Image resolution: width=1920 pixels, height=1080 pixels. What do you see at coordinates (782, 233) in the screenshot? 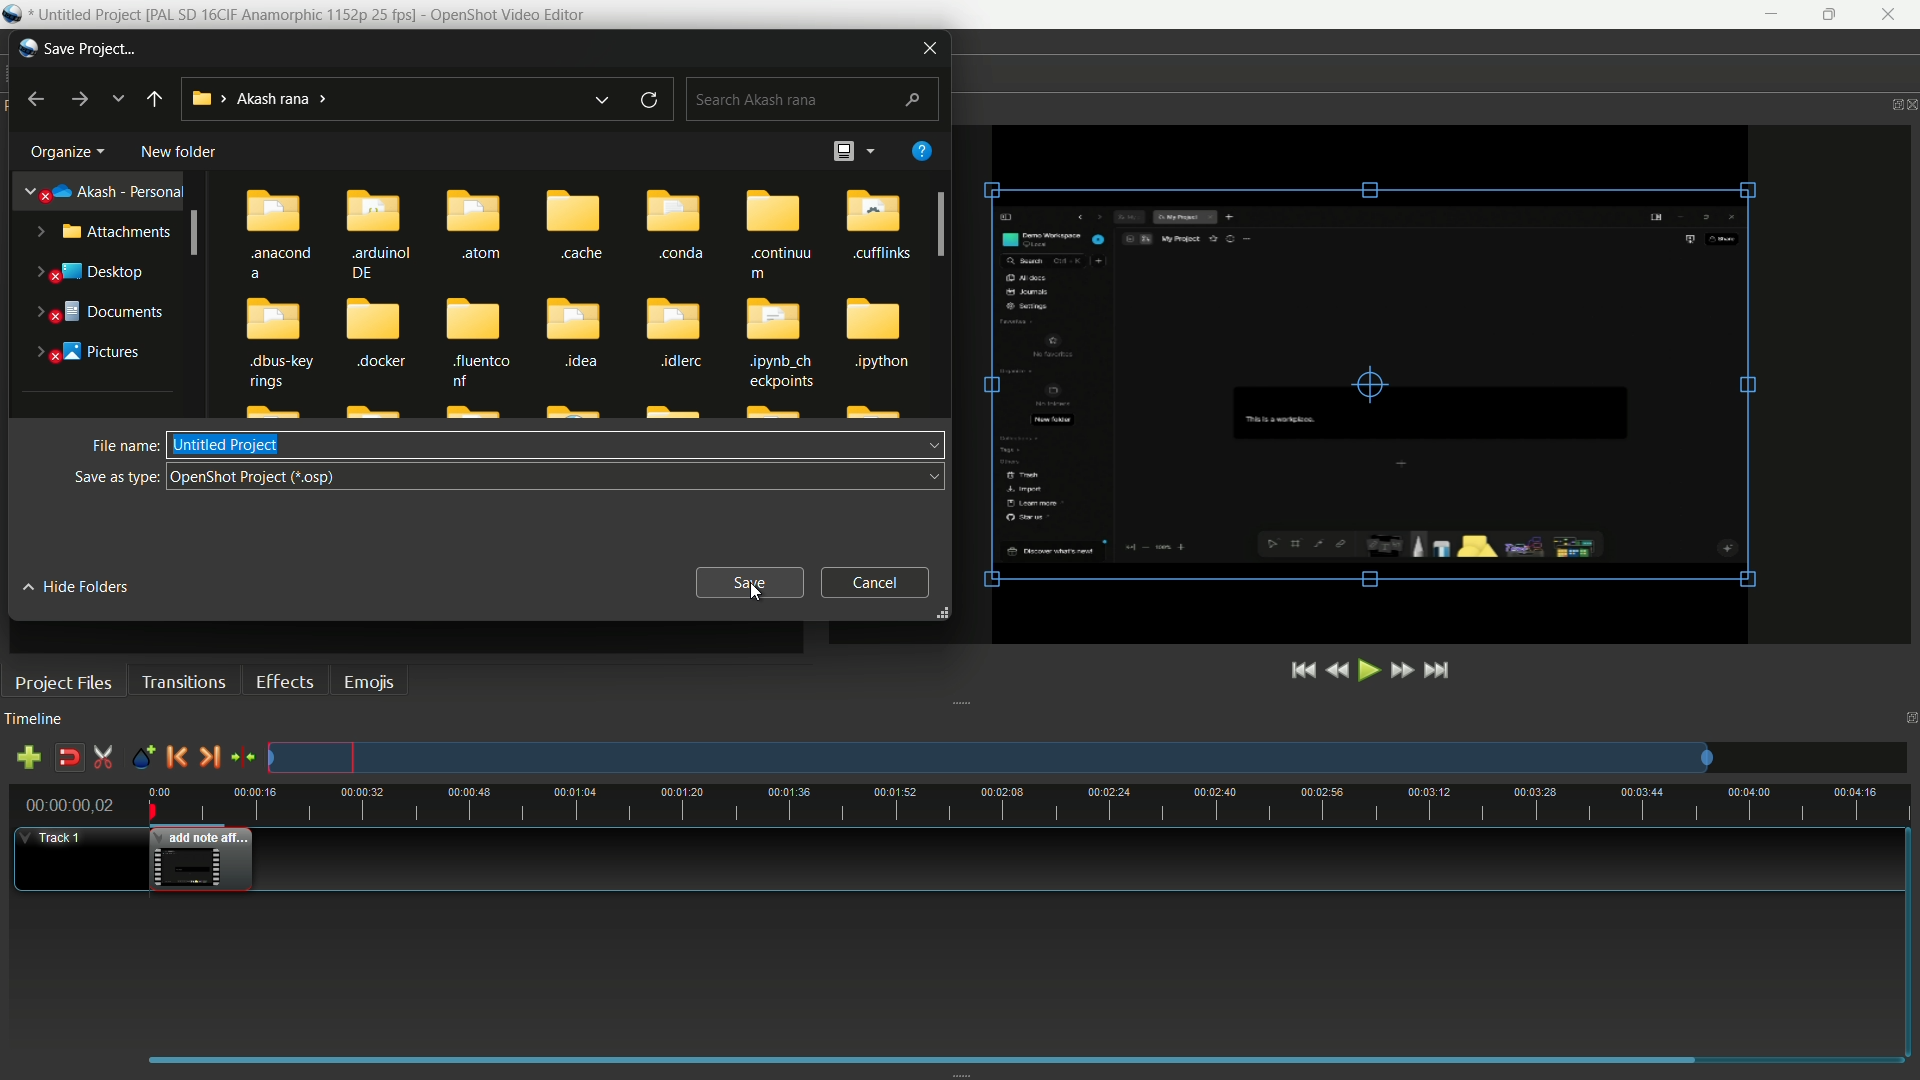
I see `continu
m` at bounding box center [782, 233].